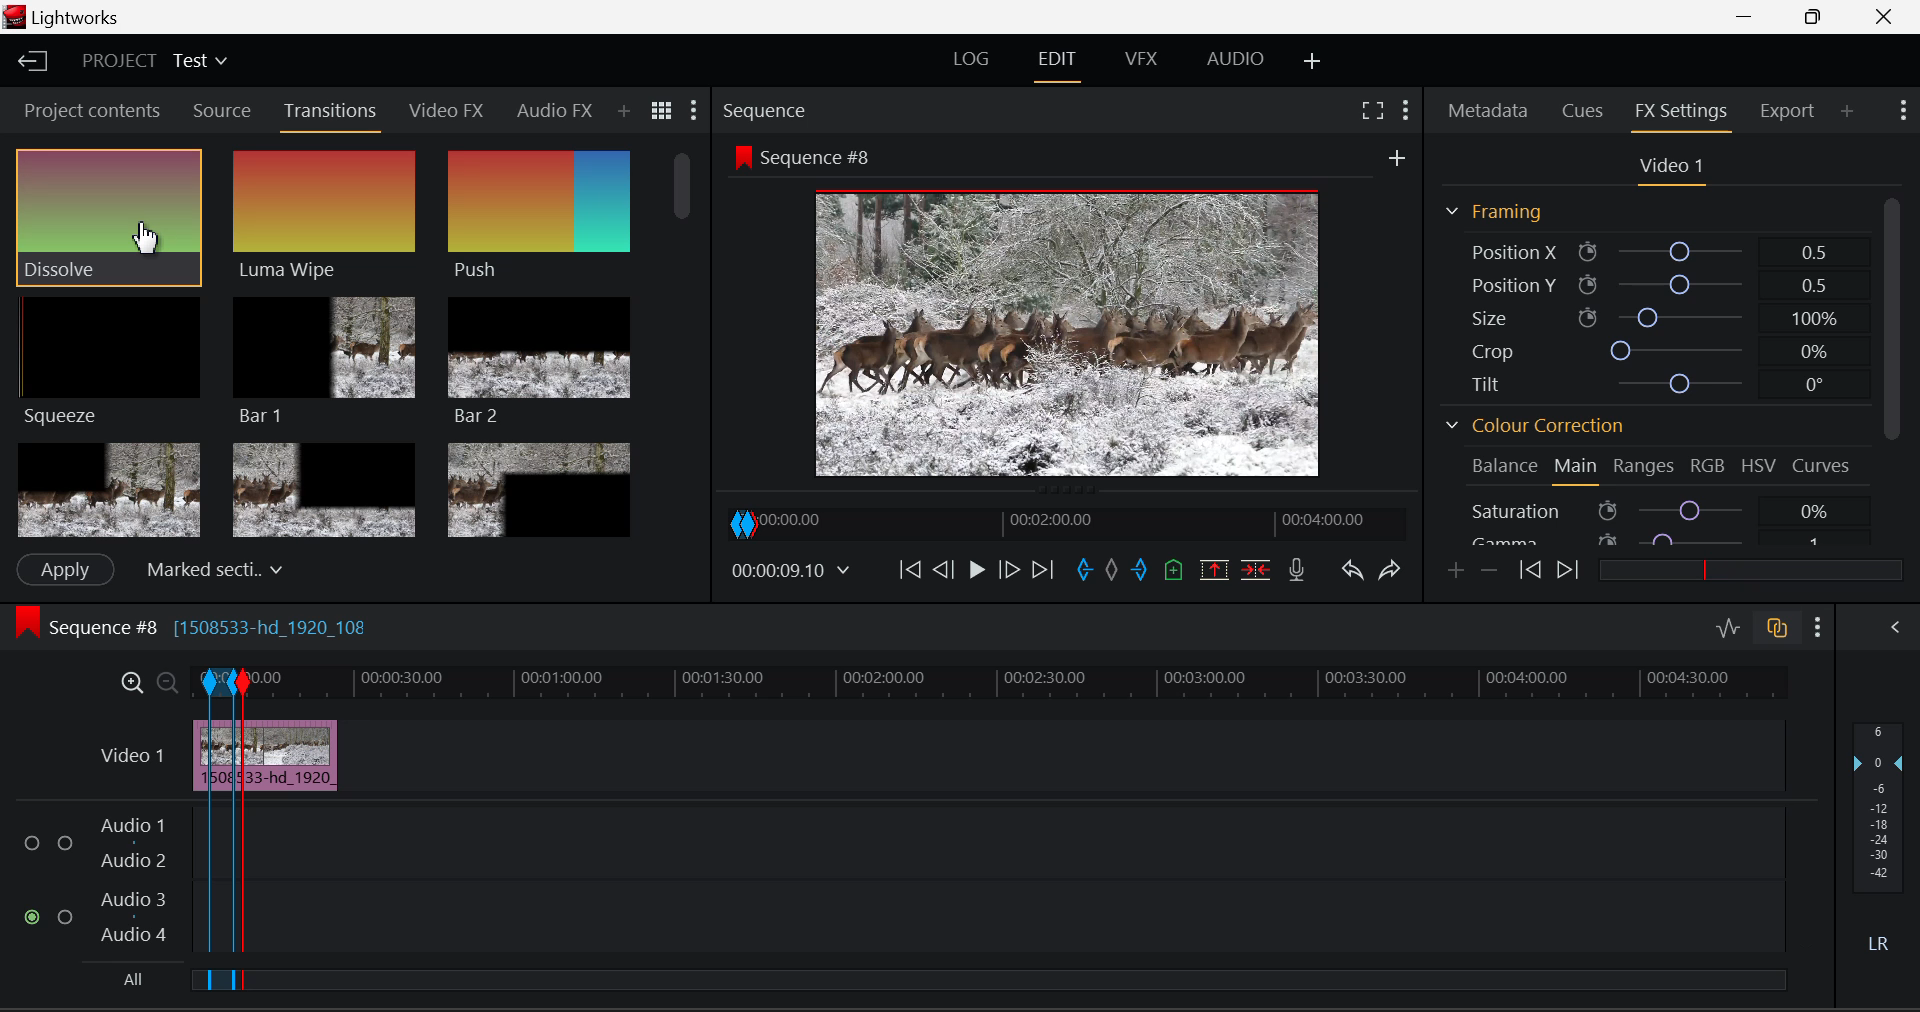 The image size is (1920, 1012). Describe the element at coordinates (66, 570) in the screenshot. I see `Apply` at that location.